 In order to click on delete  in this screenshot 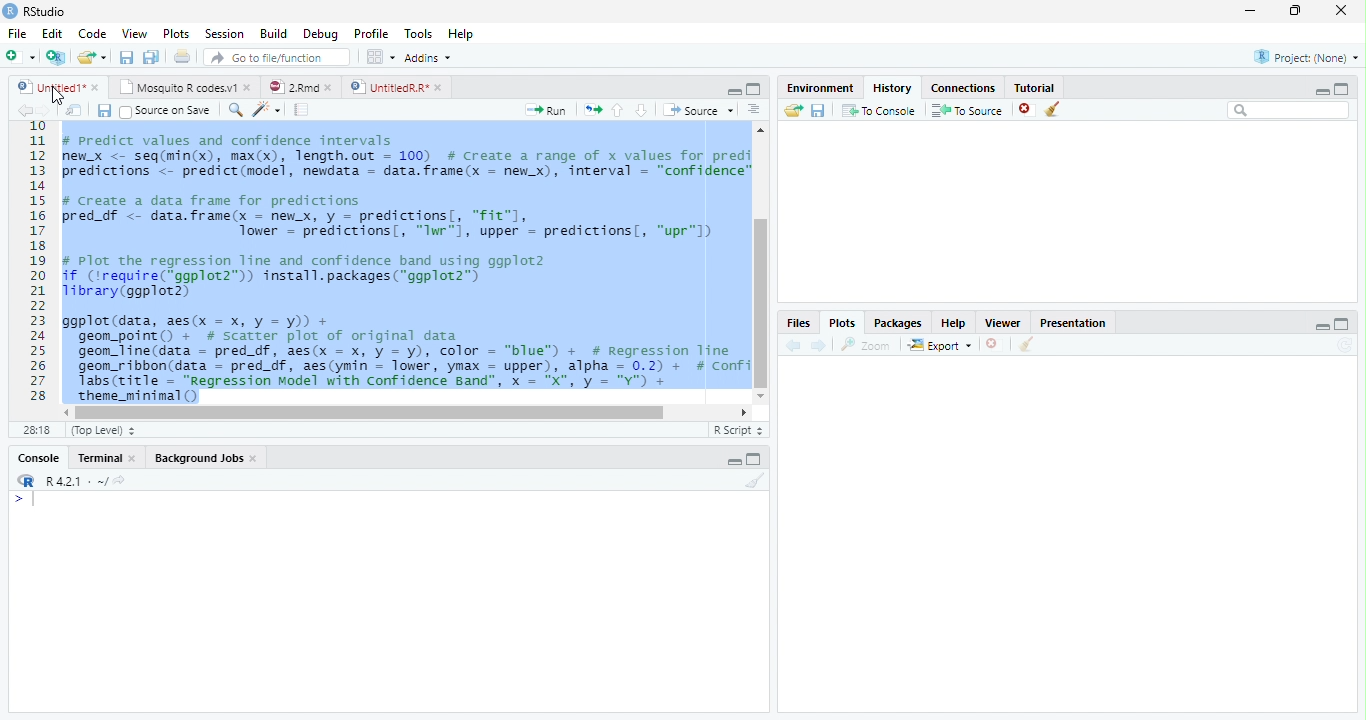, I will do `click(1024, 108)`.